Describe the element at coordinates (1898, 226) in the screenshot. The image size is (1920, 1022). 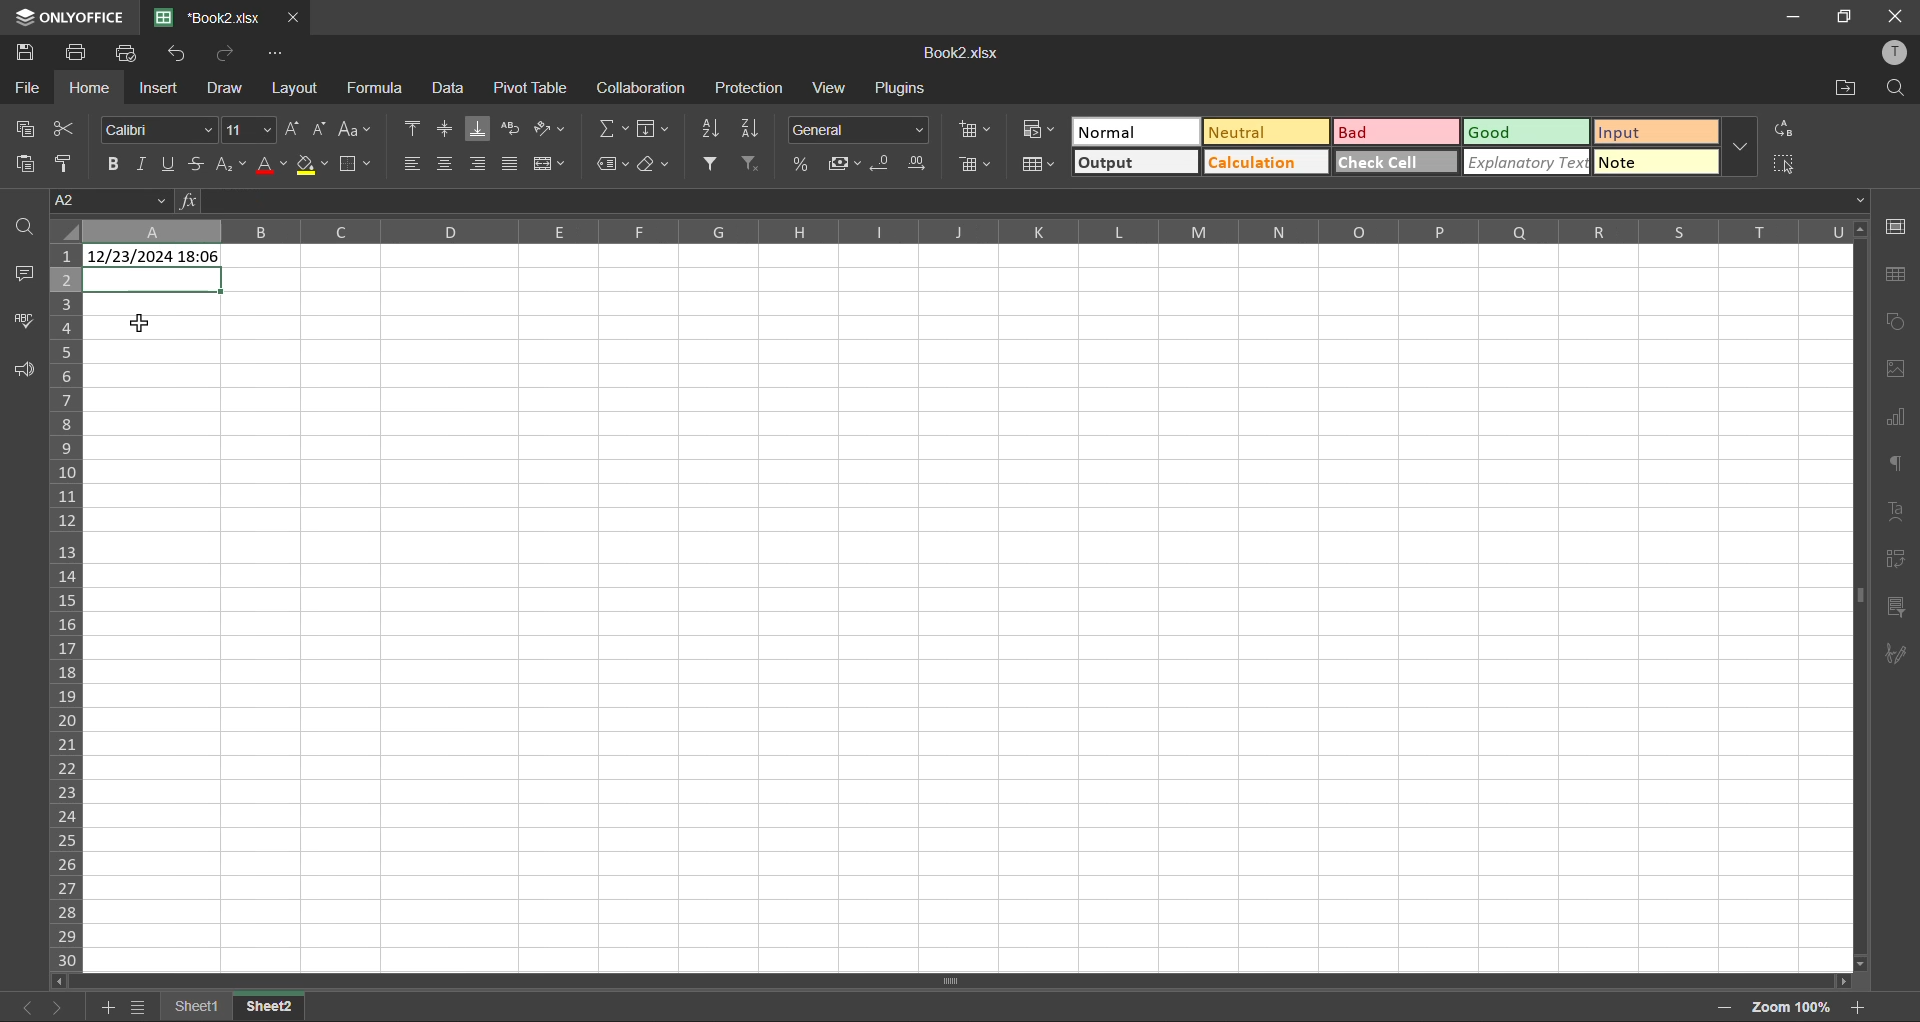
I see `cell settings` at that location.